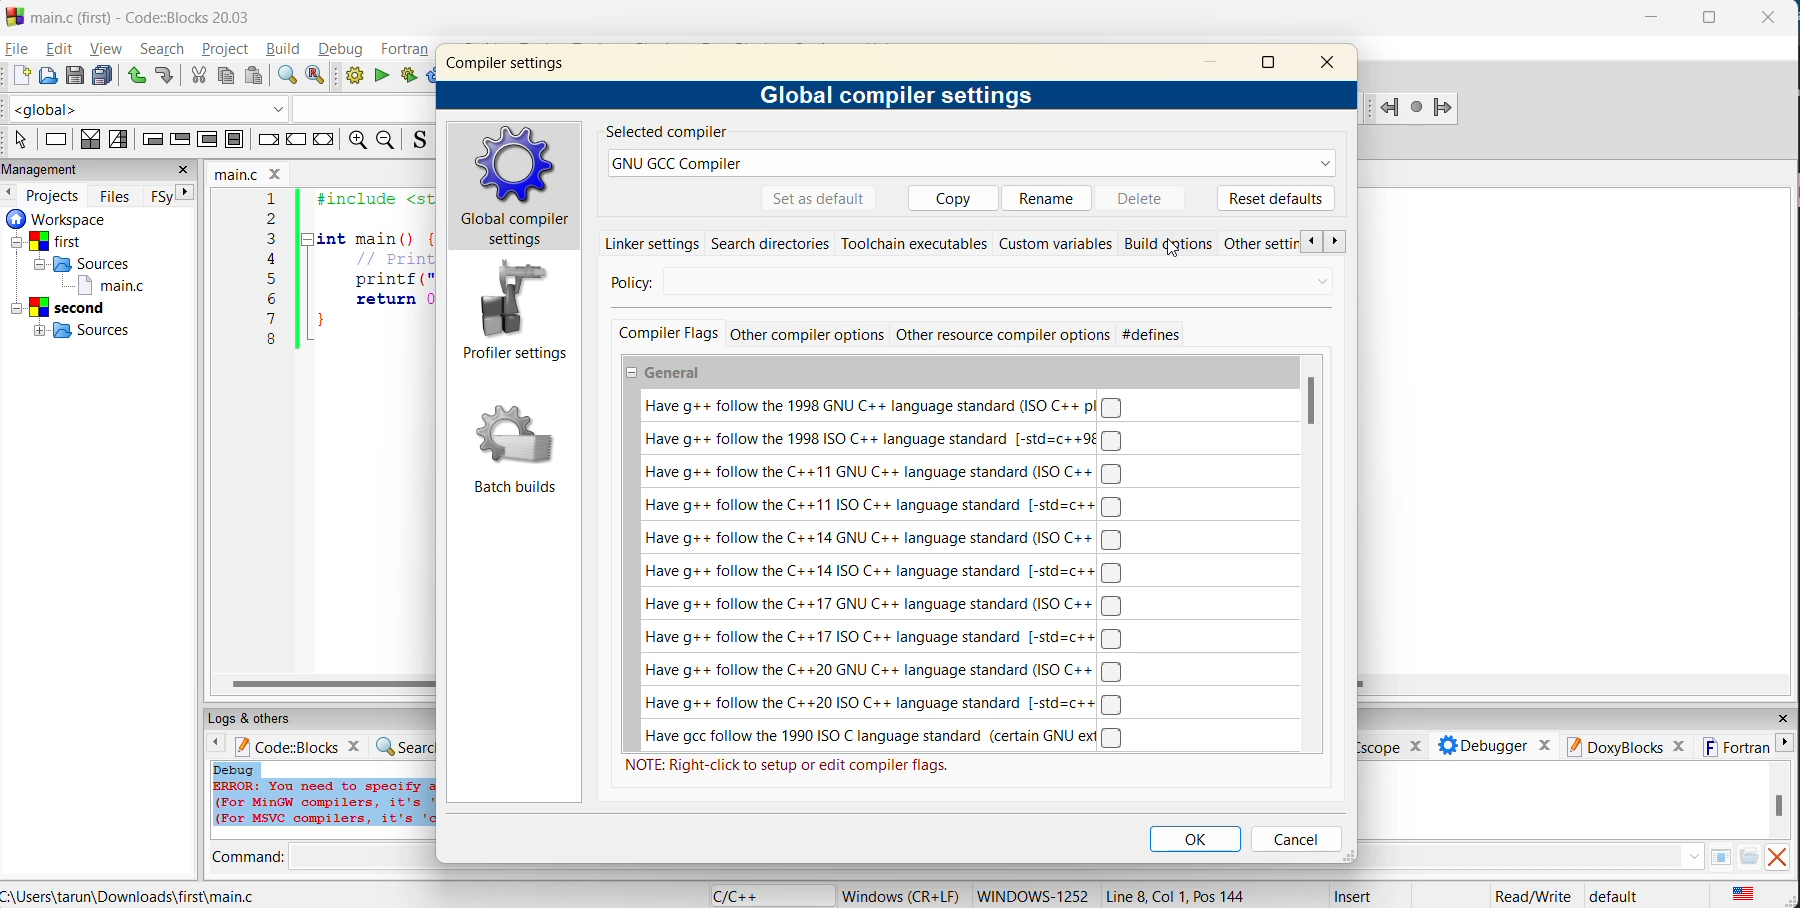 The width and height of the screenshot is (1800, 908). I want to click on search directories, so click(770, 243).